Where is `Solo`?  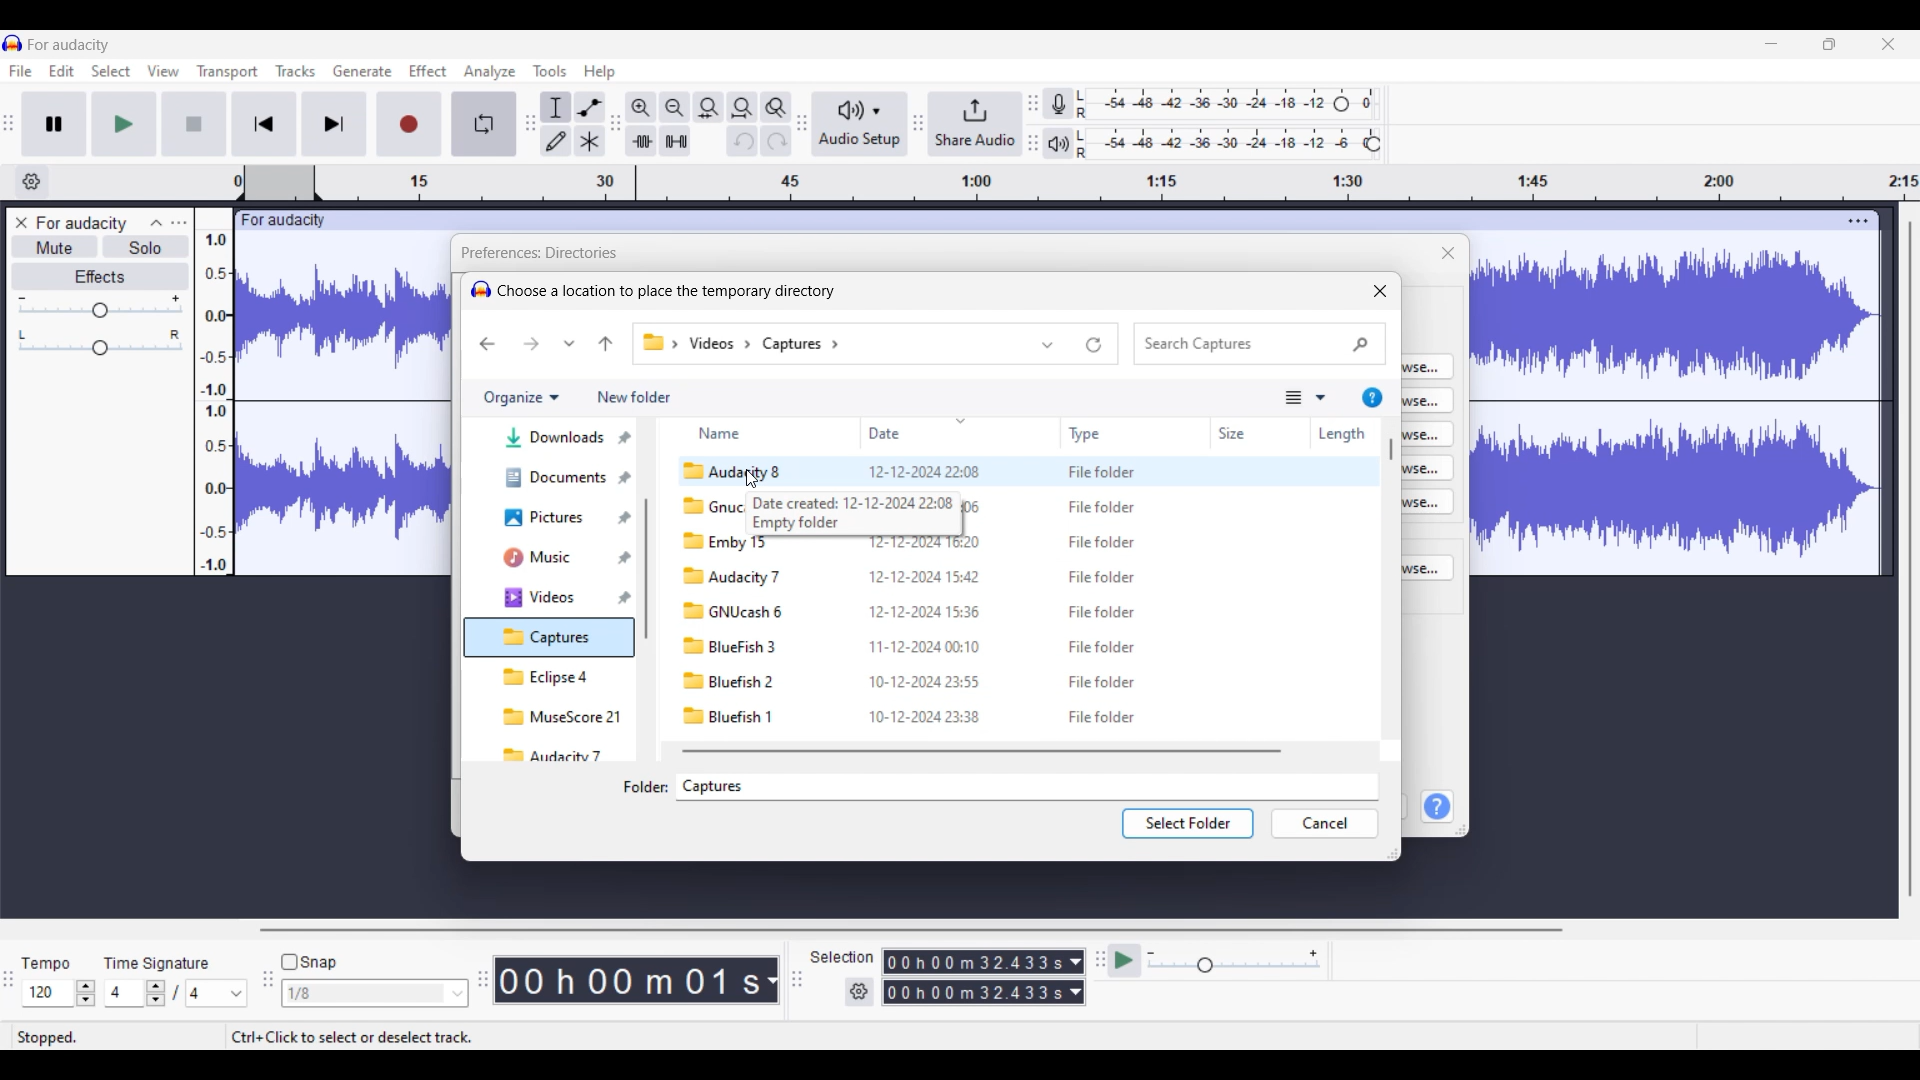 Solo is located at coordinates (145, 247).